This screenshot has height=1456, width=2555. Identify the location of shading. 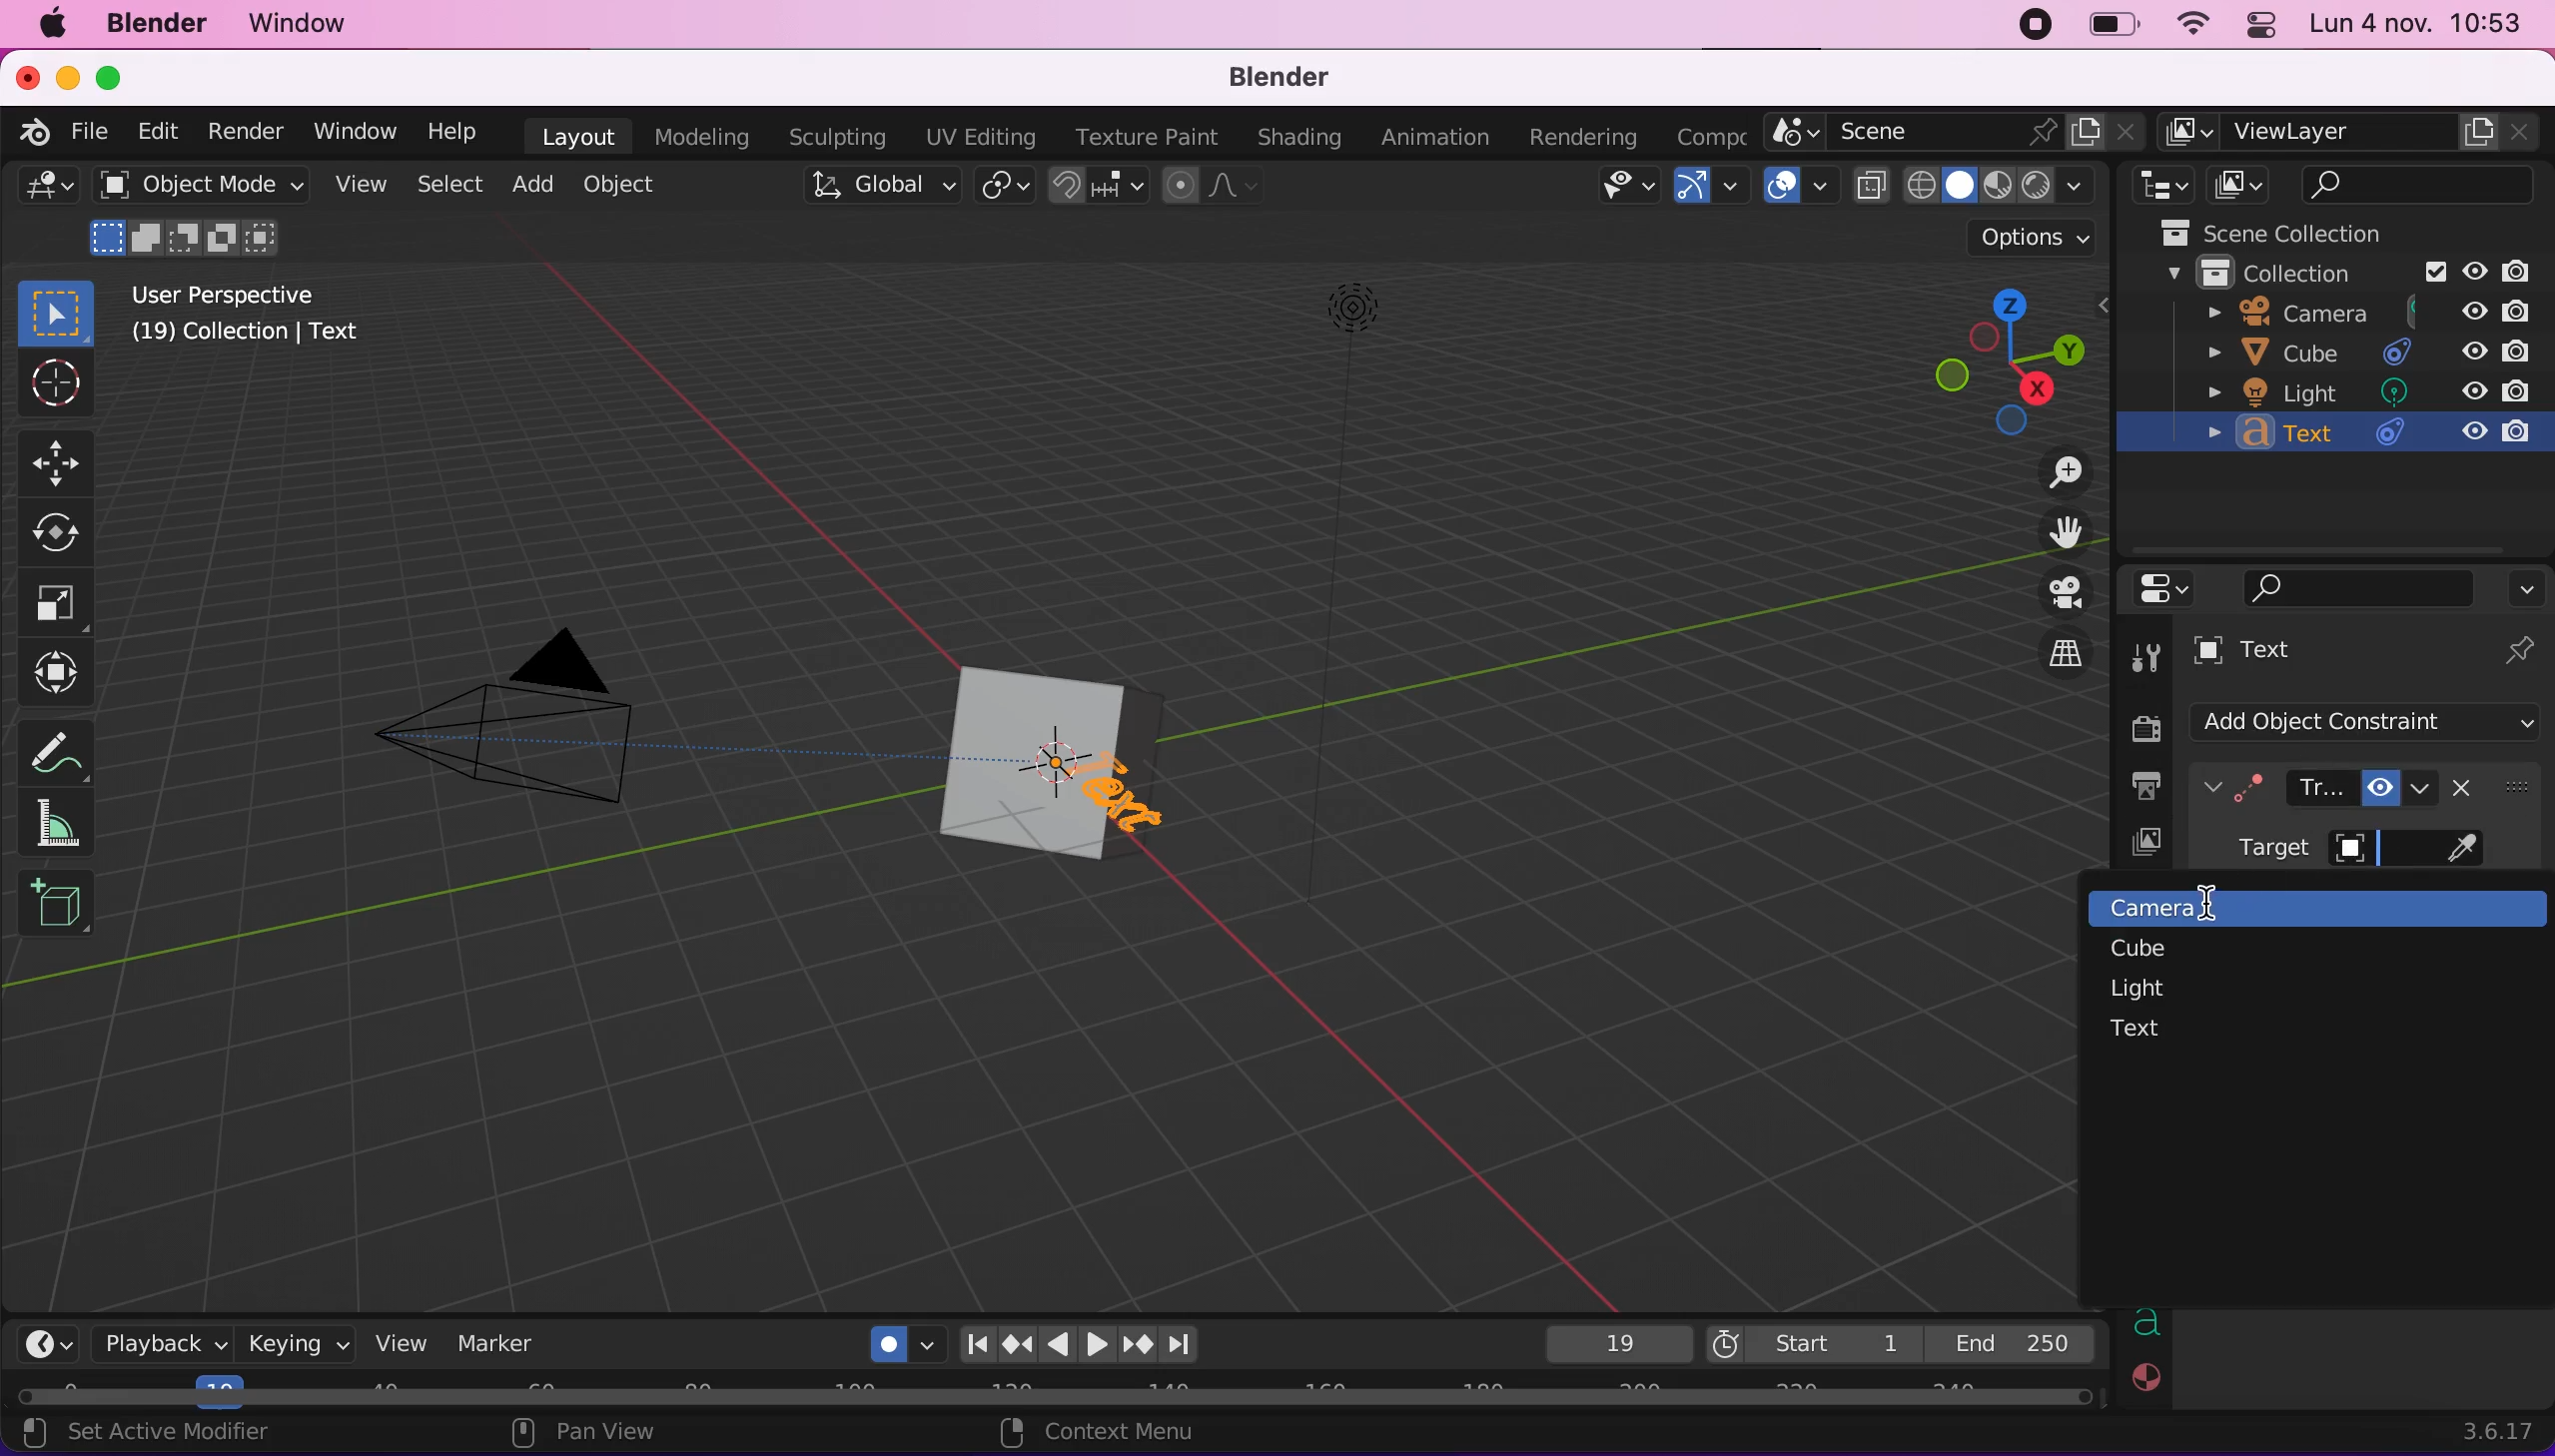
(1994, 187).